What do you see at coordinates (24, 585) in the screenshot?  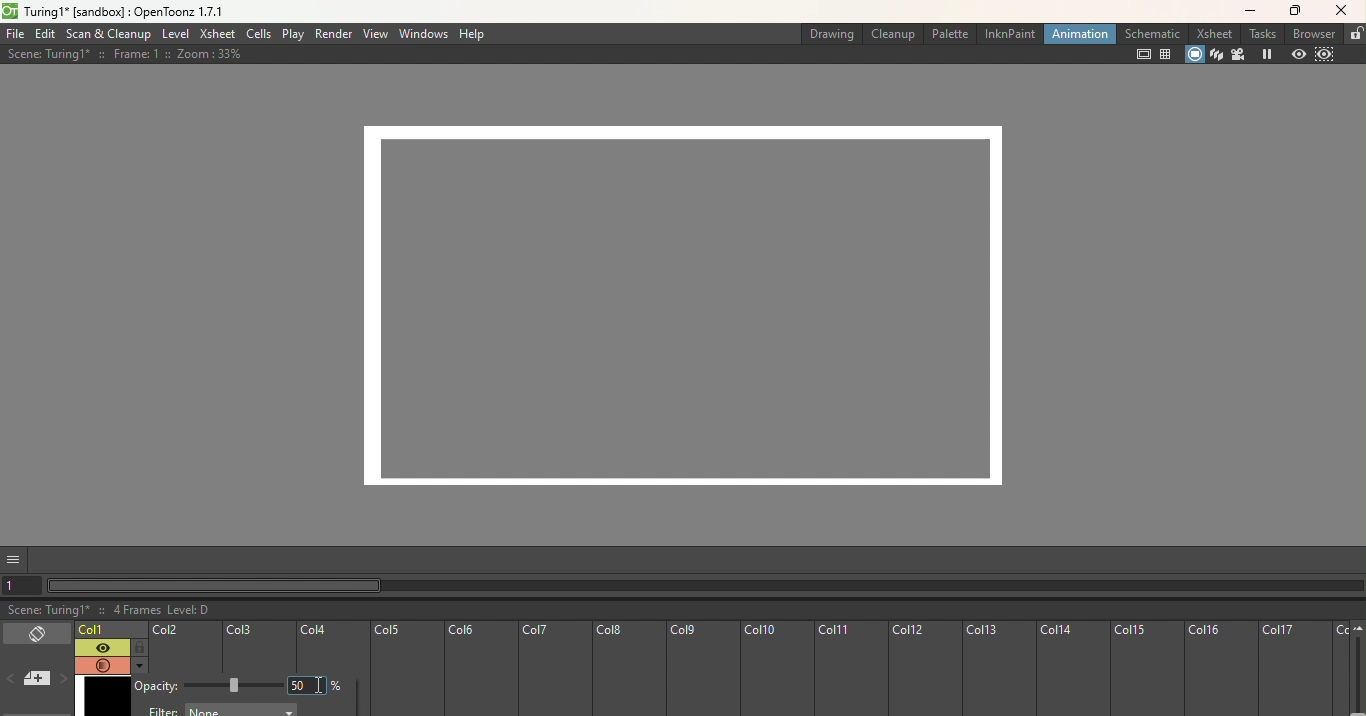 I see `Set the current frame` at bounding box center [24, 585].